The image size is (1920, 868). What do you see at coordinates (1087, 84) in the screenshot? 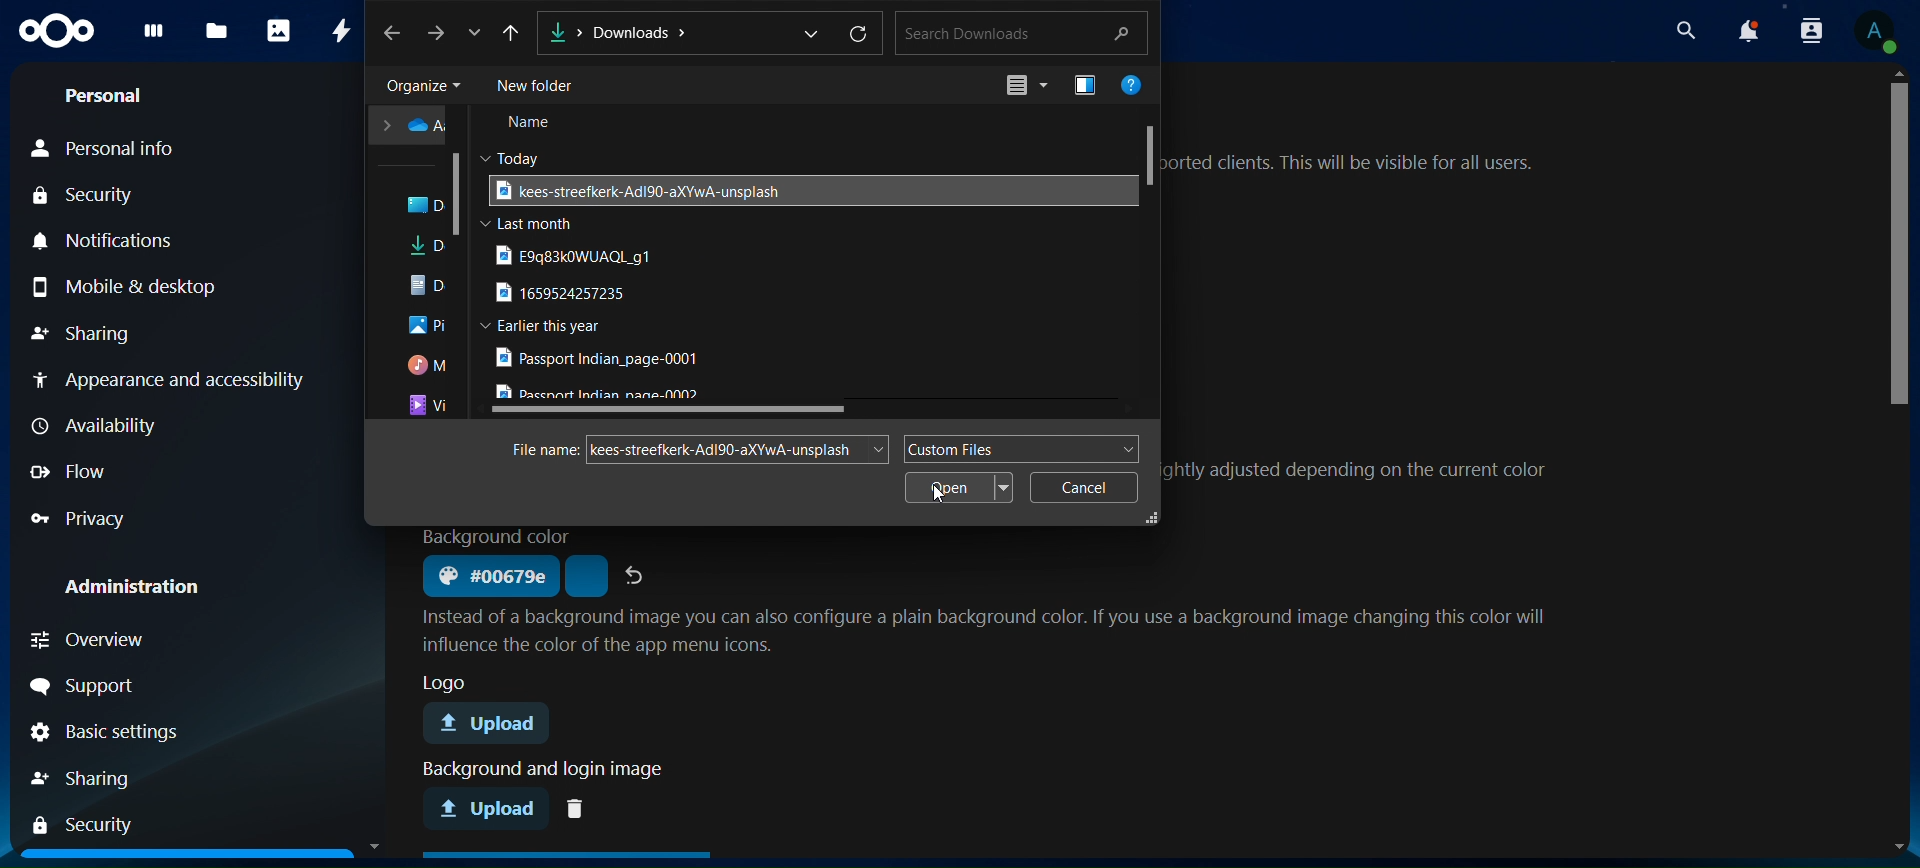
I see `icon` at bounding box center [1087, 84].